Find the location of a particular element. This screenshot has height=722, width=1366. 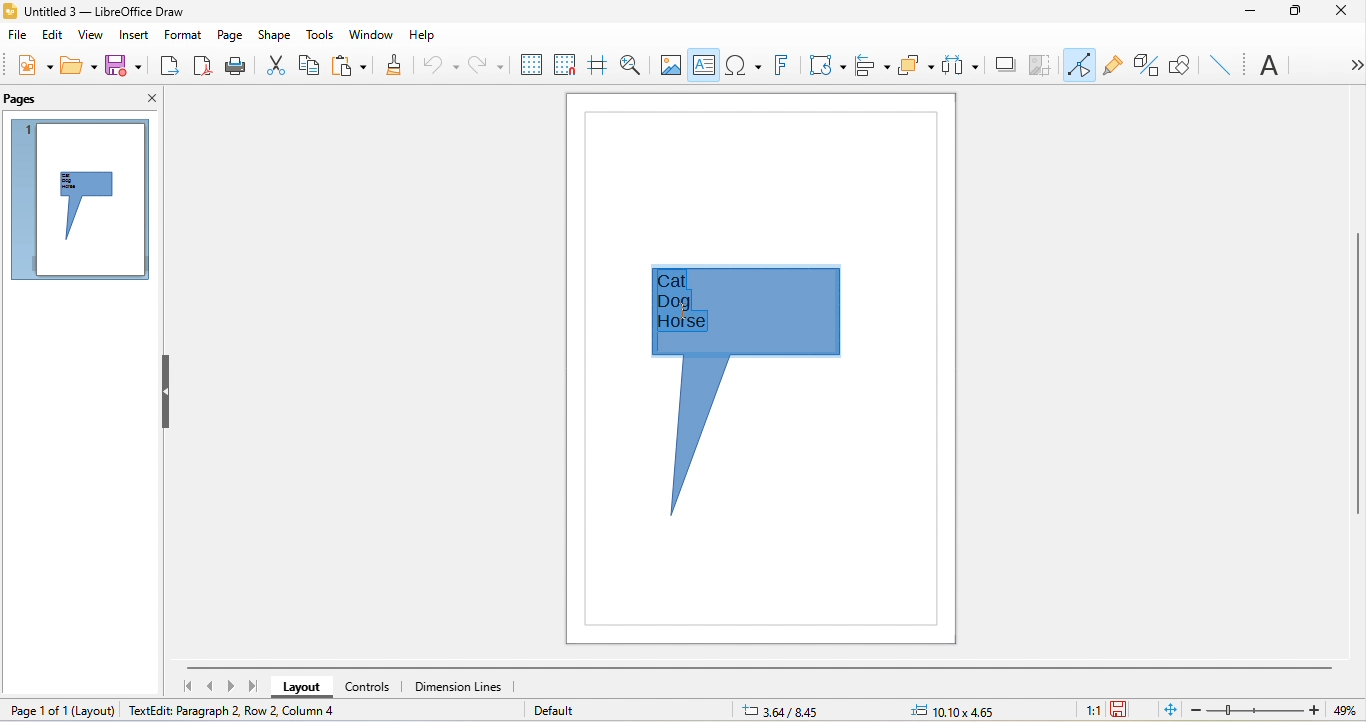

arrange is located at coordinates (917, 66).